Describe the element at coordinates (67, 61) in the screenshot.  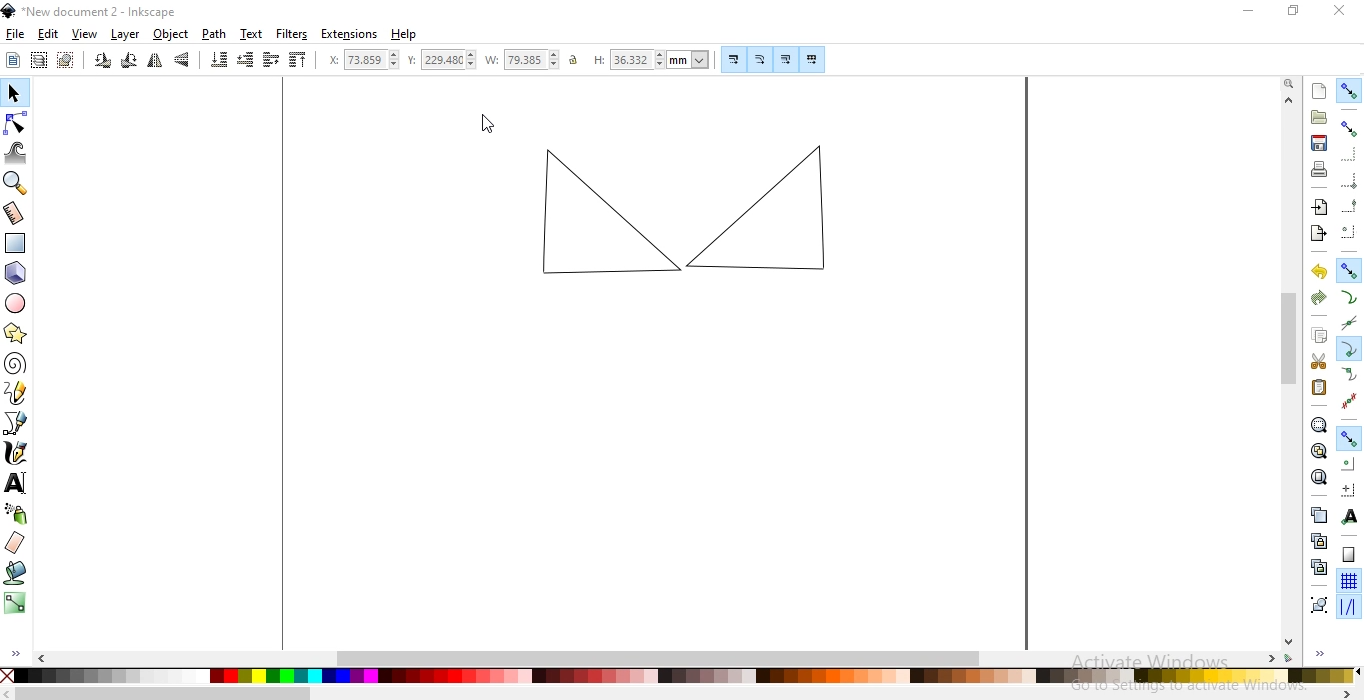
I see `deselect any selected objects or nodes` at that location.